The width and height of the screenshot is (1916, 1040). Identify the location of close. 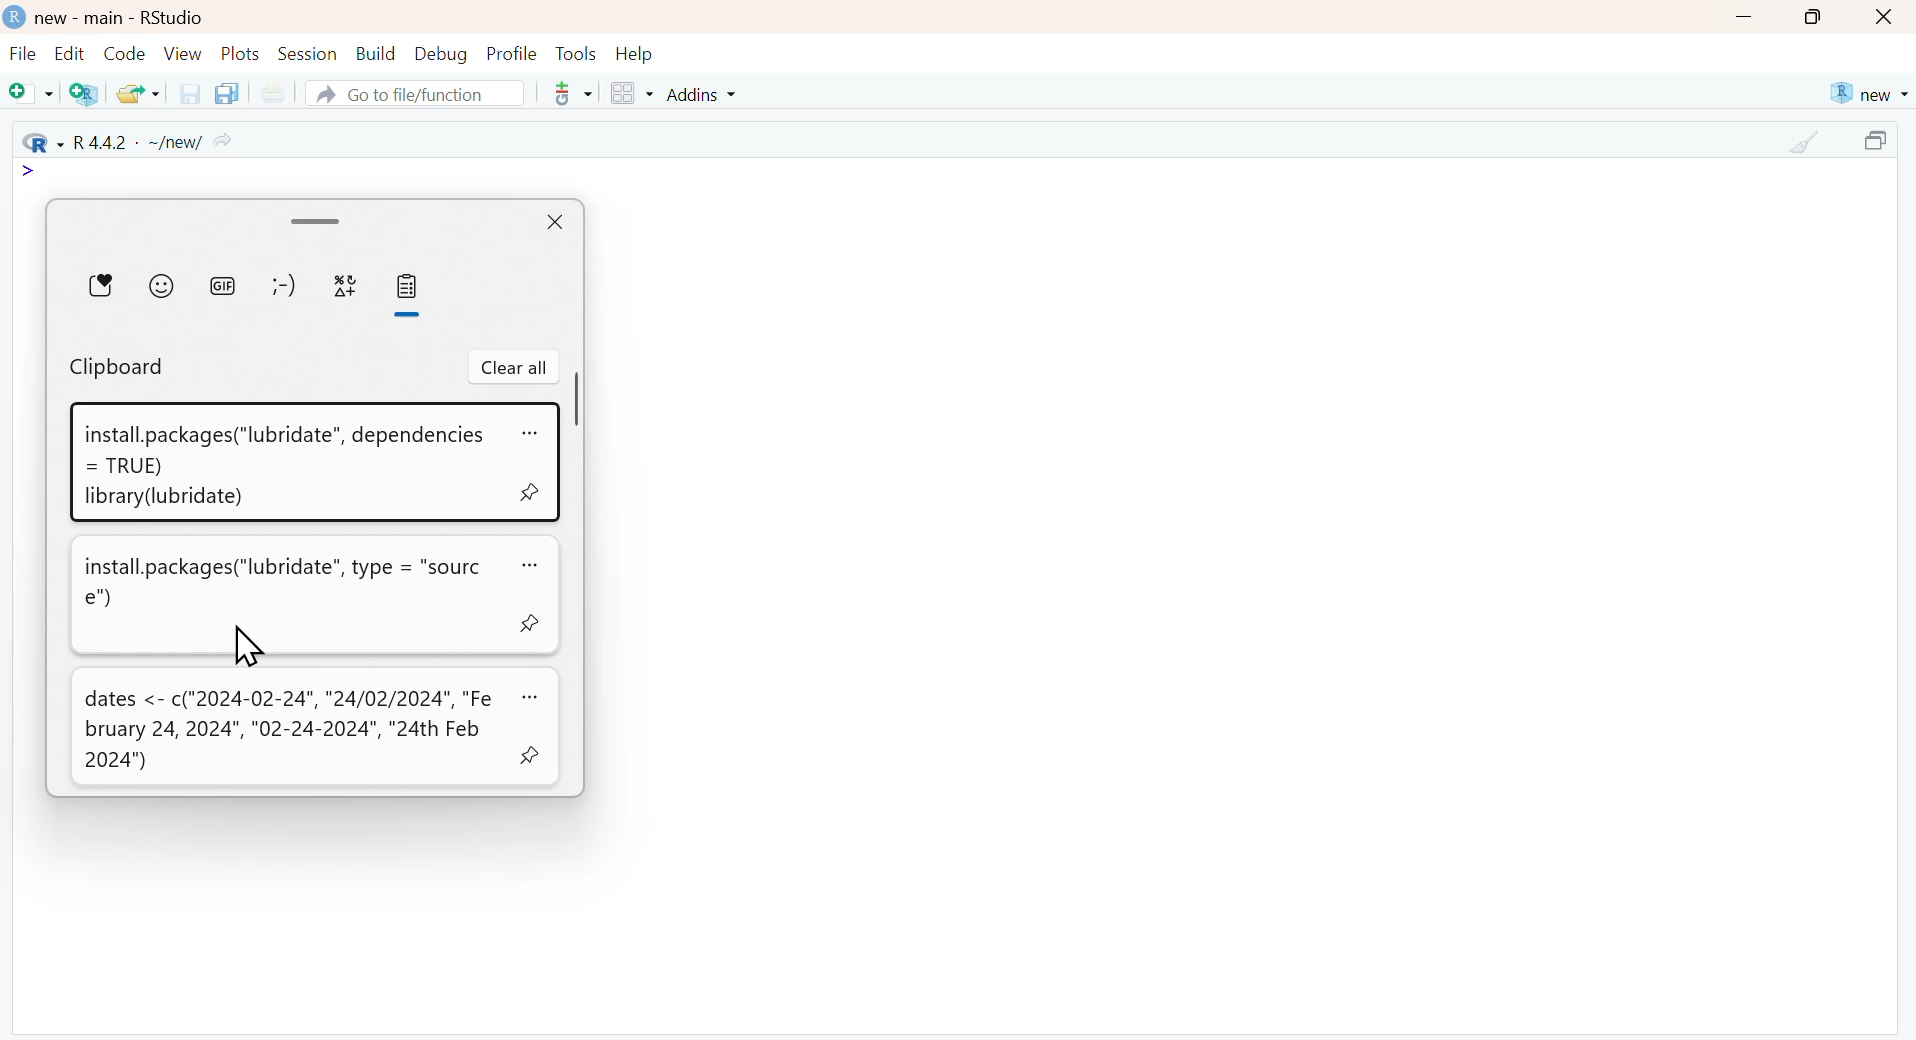
(552, 224).